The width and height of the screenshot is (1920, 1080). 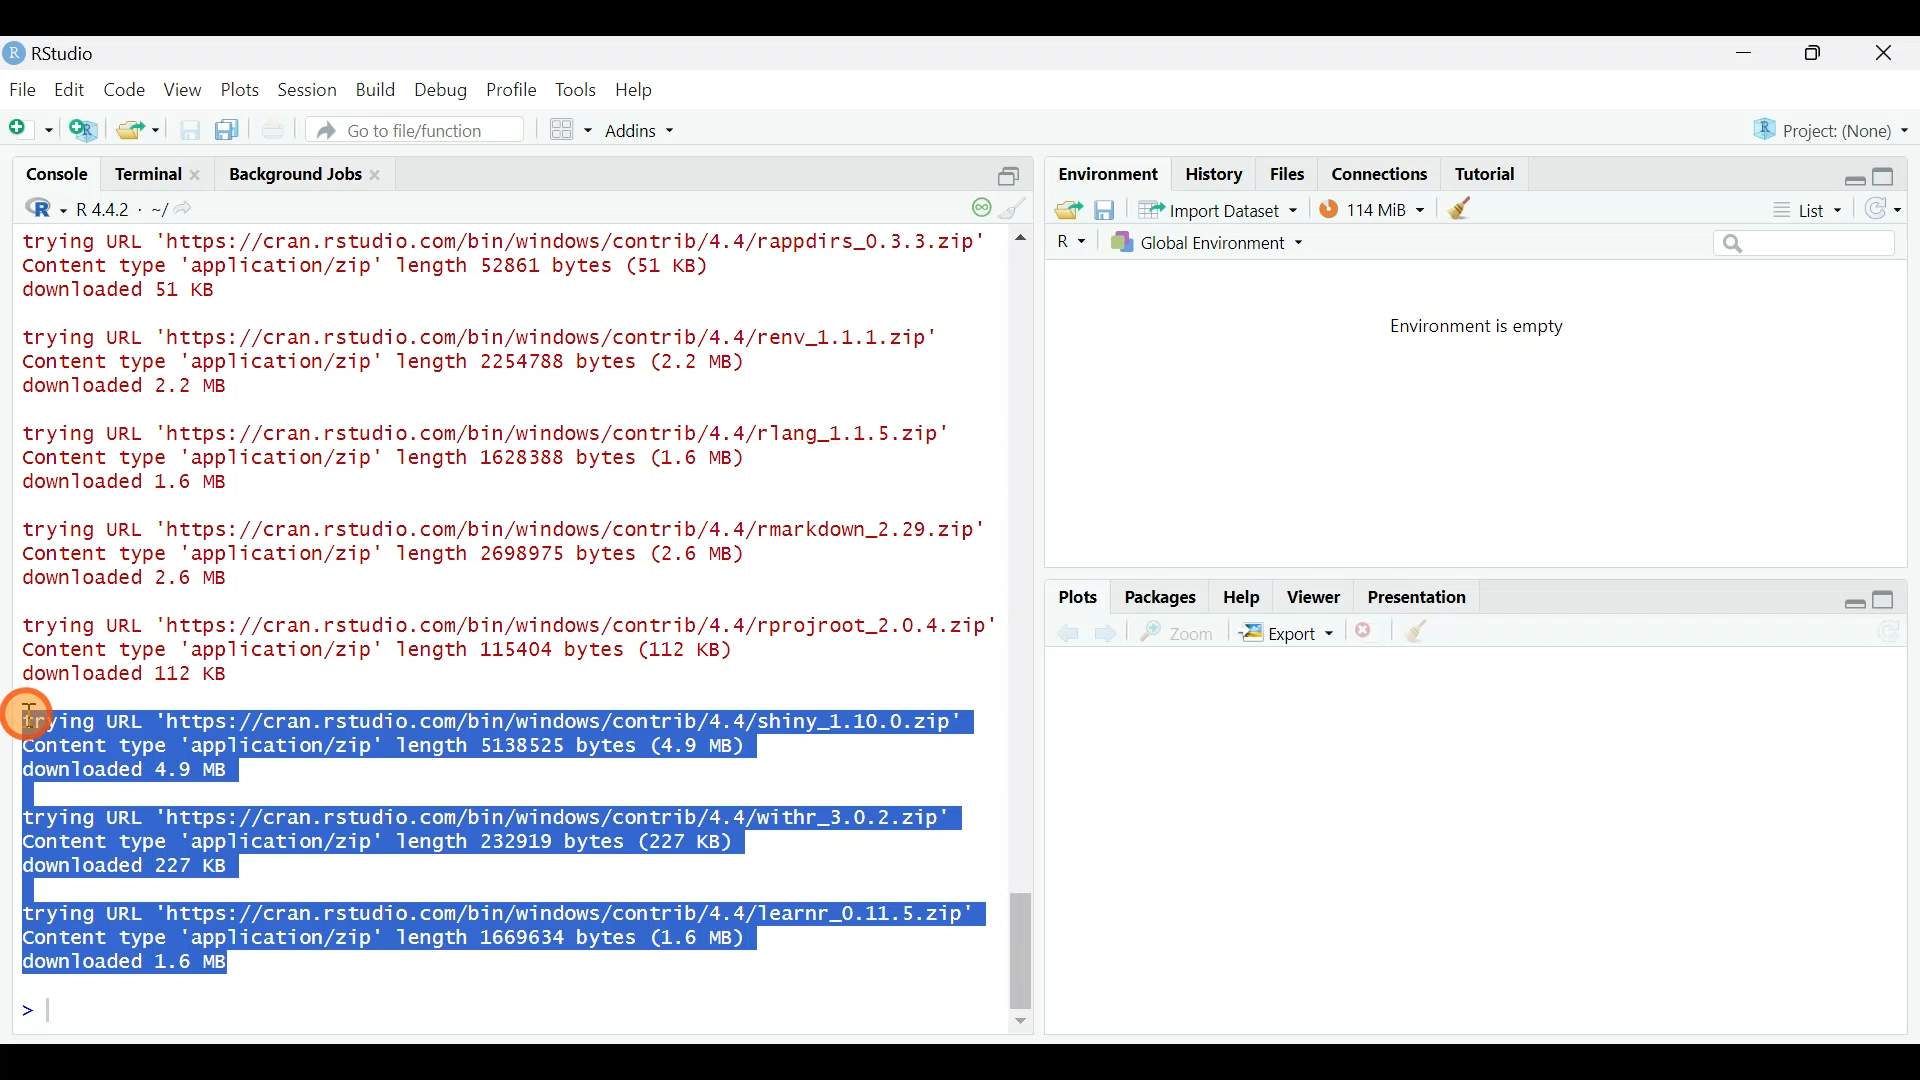 What do you see at coordinates (980, 201) in the screenshot?
I see `session suspend timeout paused - a child session is running` at bounding box center [980, 201].